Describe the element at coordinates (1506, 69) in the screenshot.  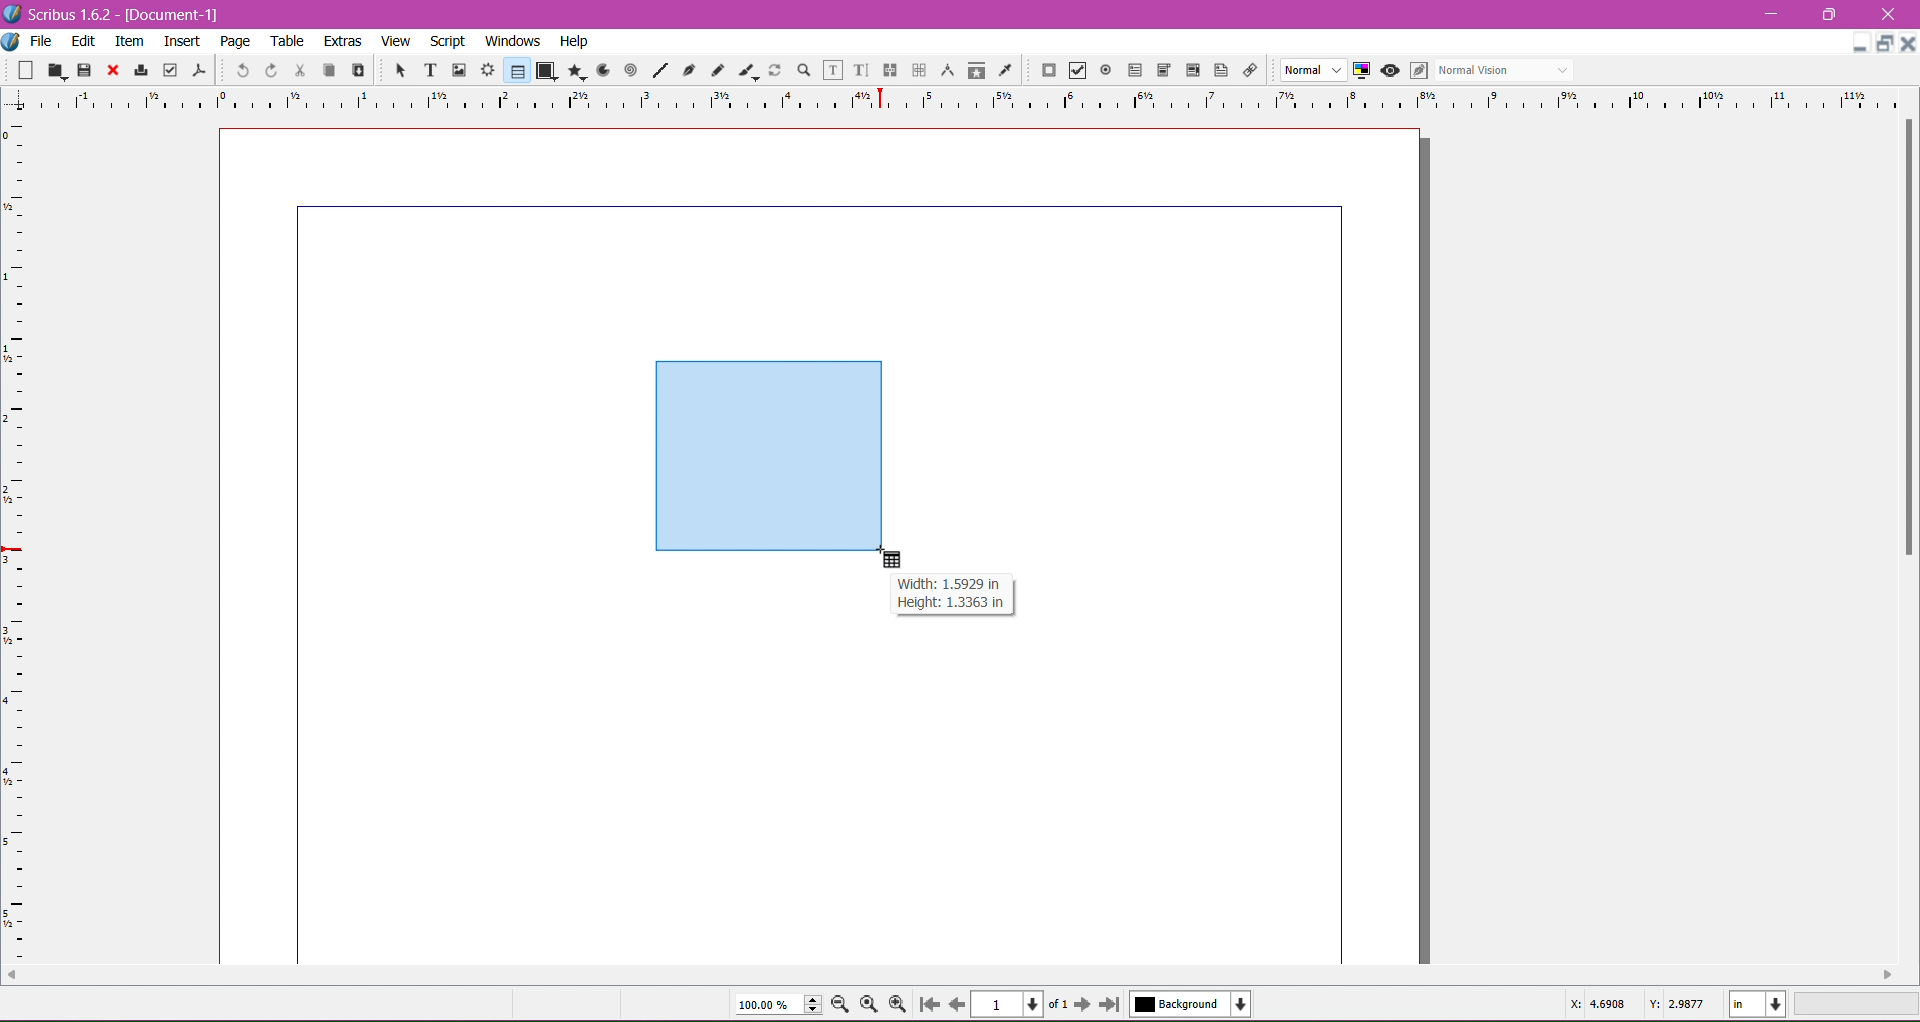
I see `Normal   Vision` at that location.